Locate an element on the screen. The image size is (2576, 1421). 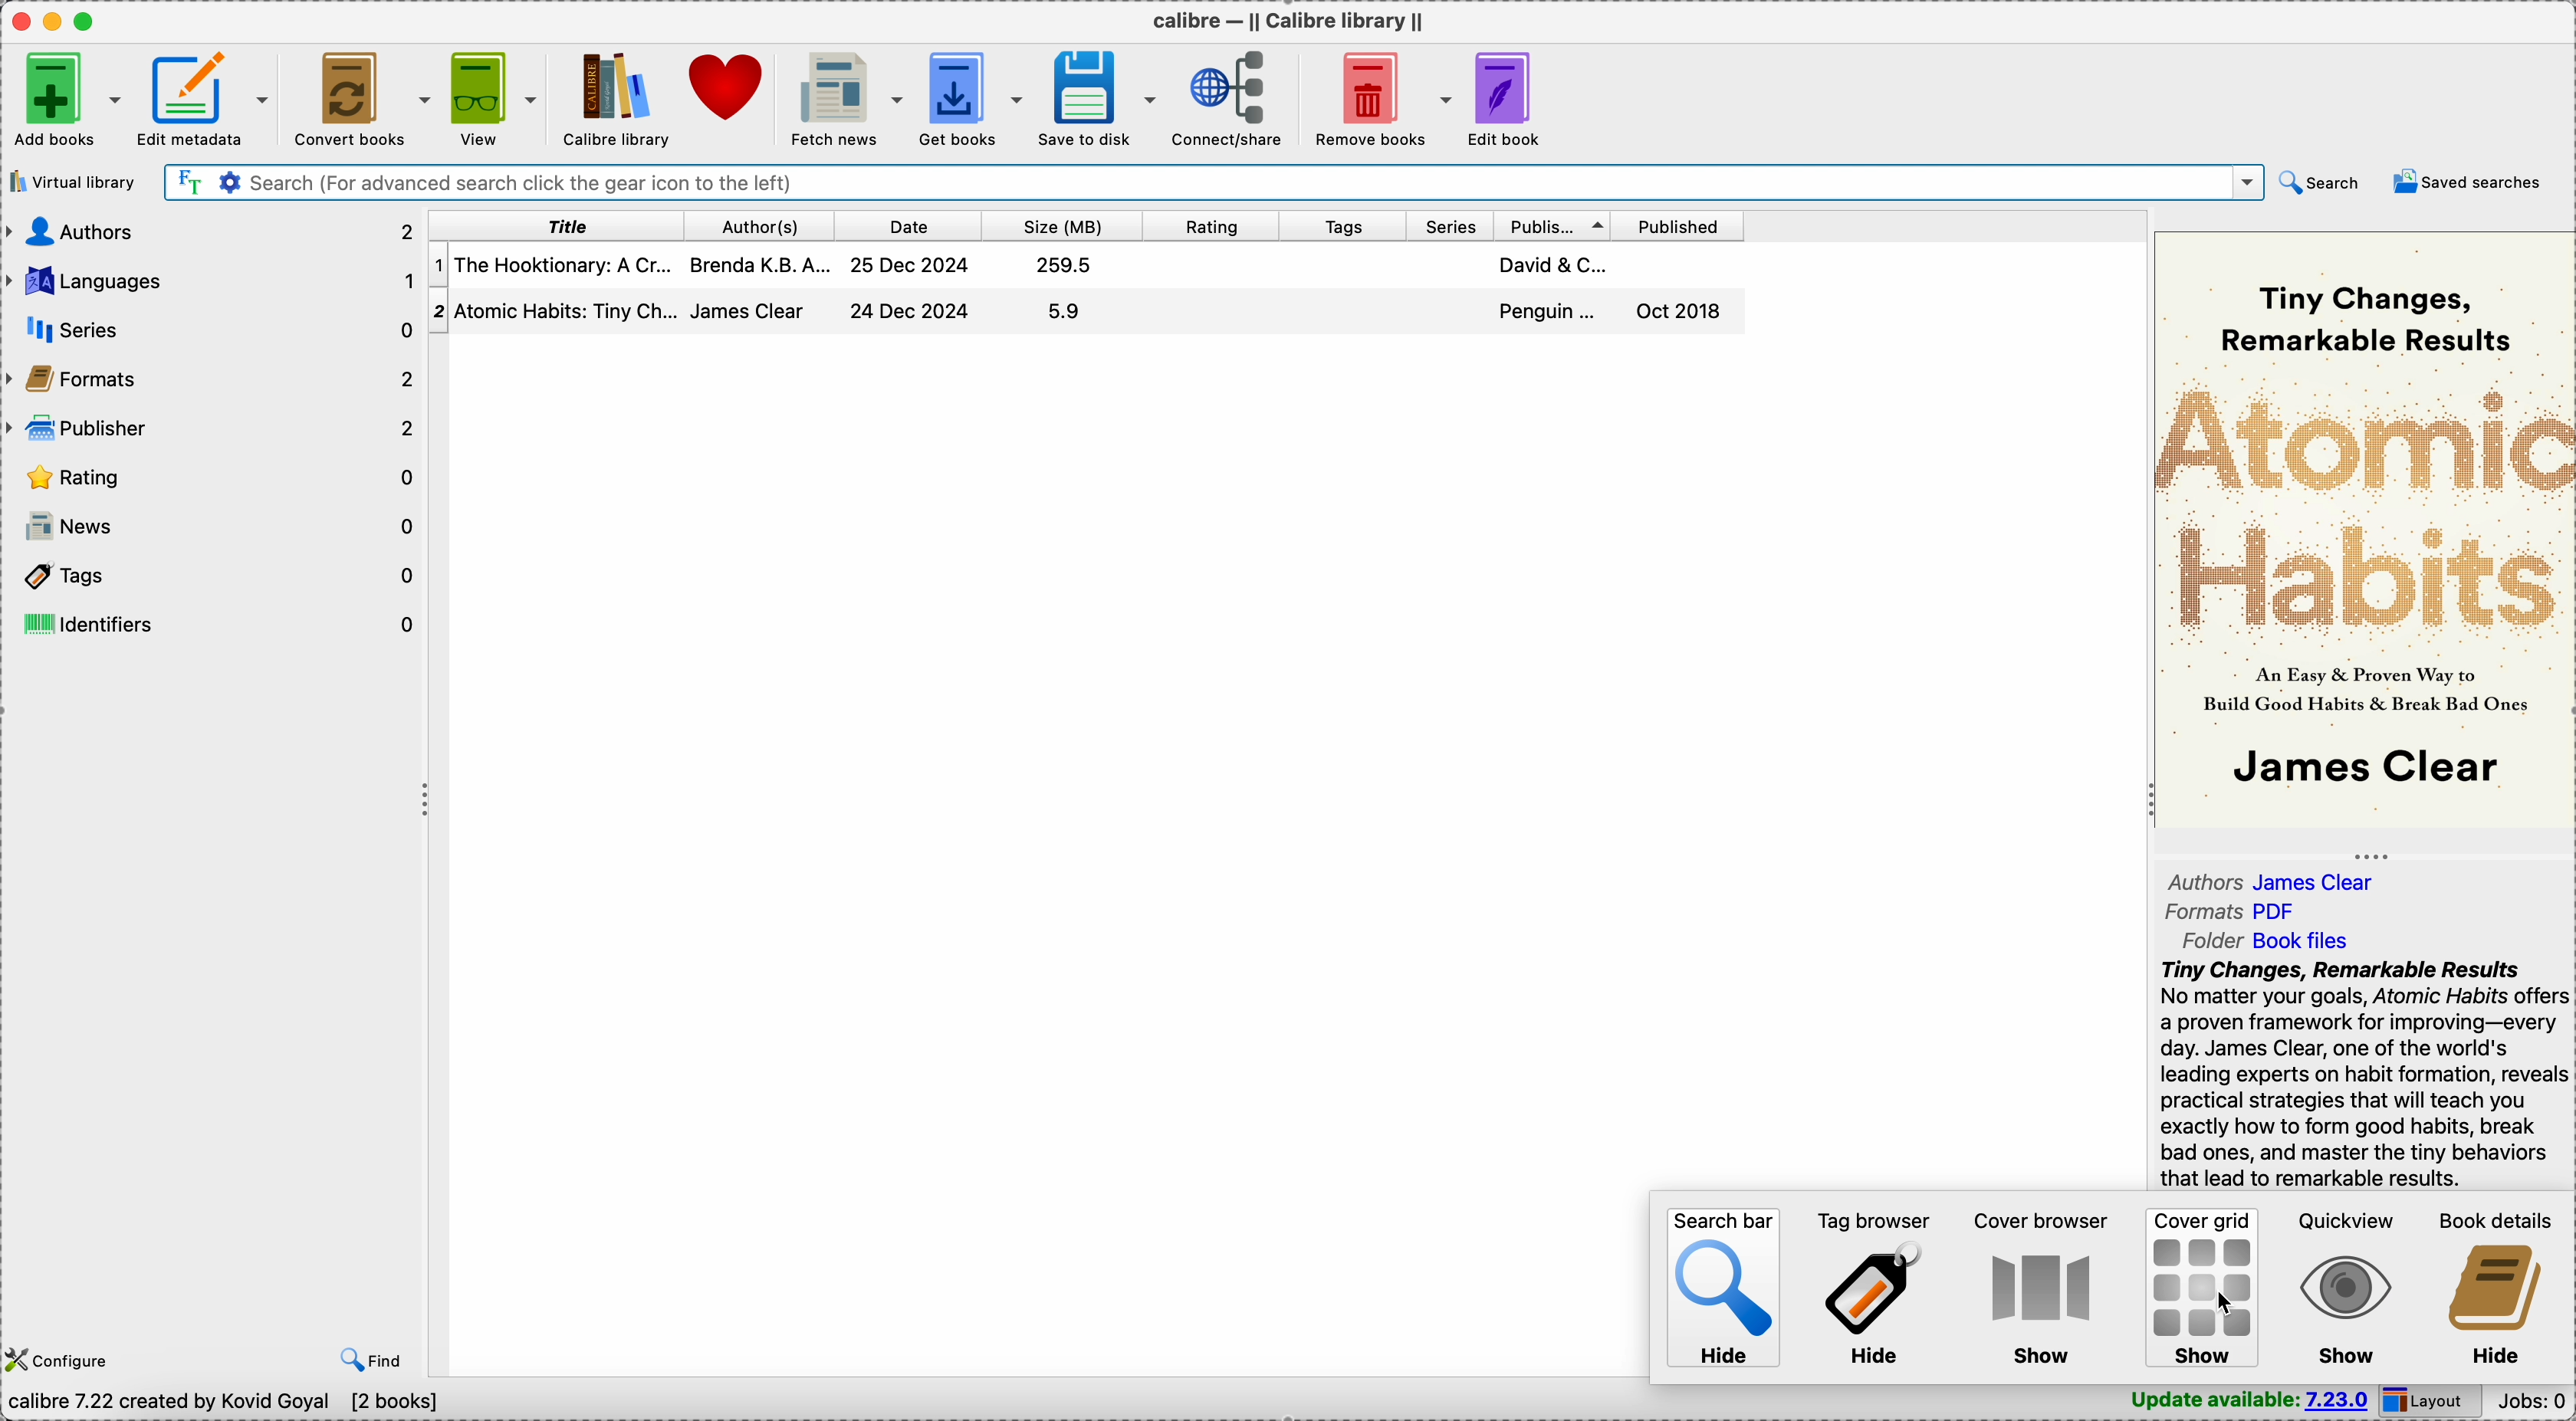
search is located at coordinates (2317, 184).